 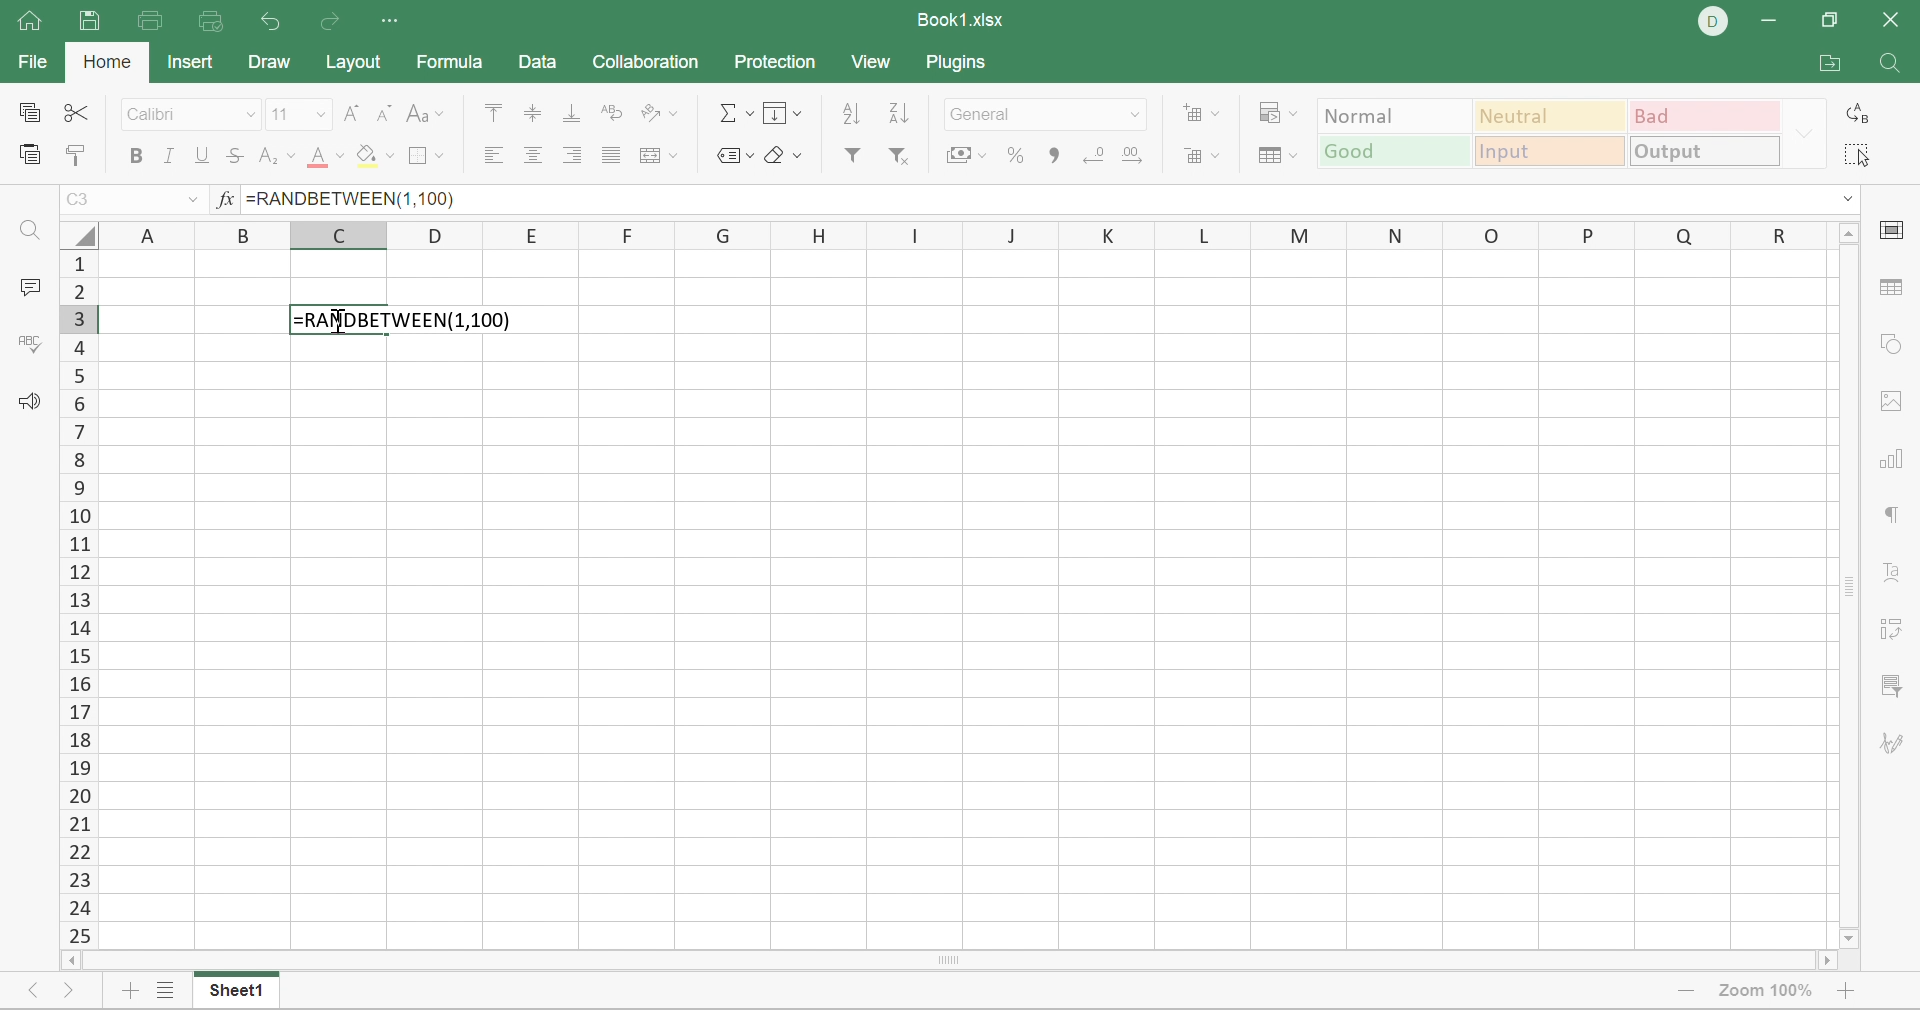 I want to click on Good, so click(x=1391, y=153).